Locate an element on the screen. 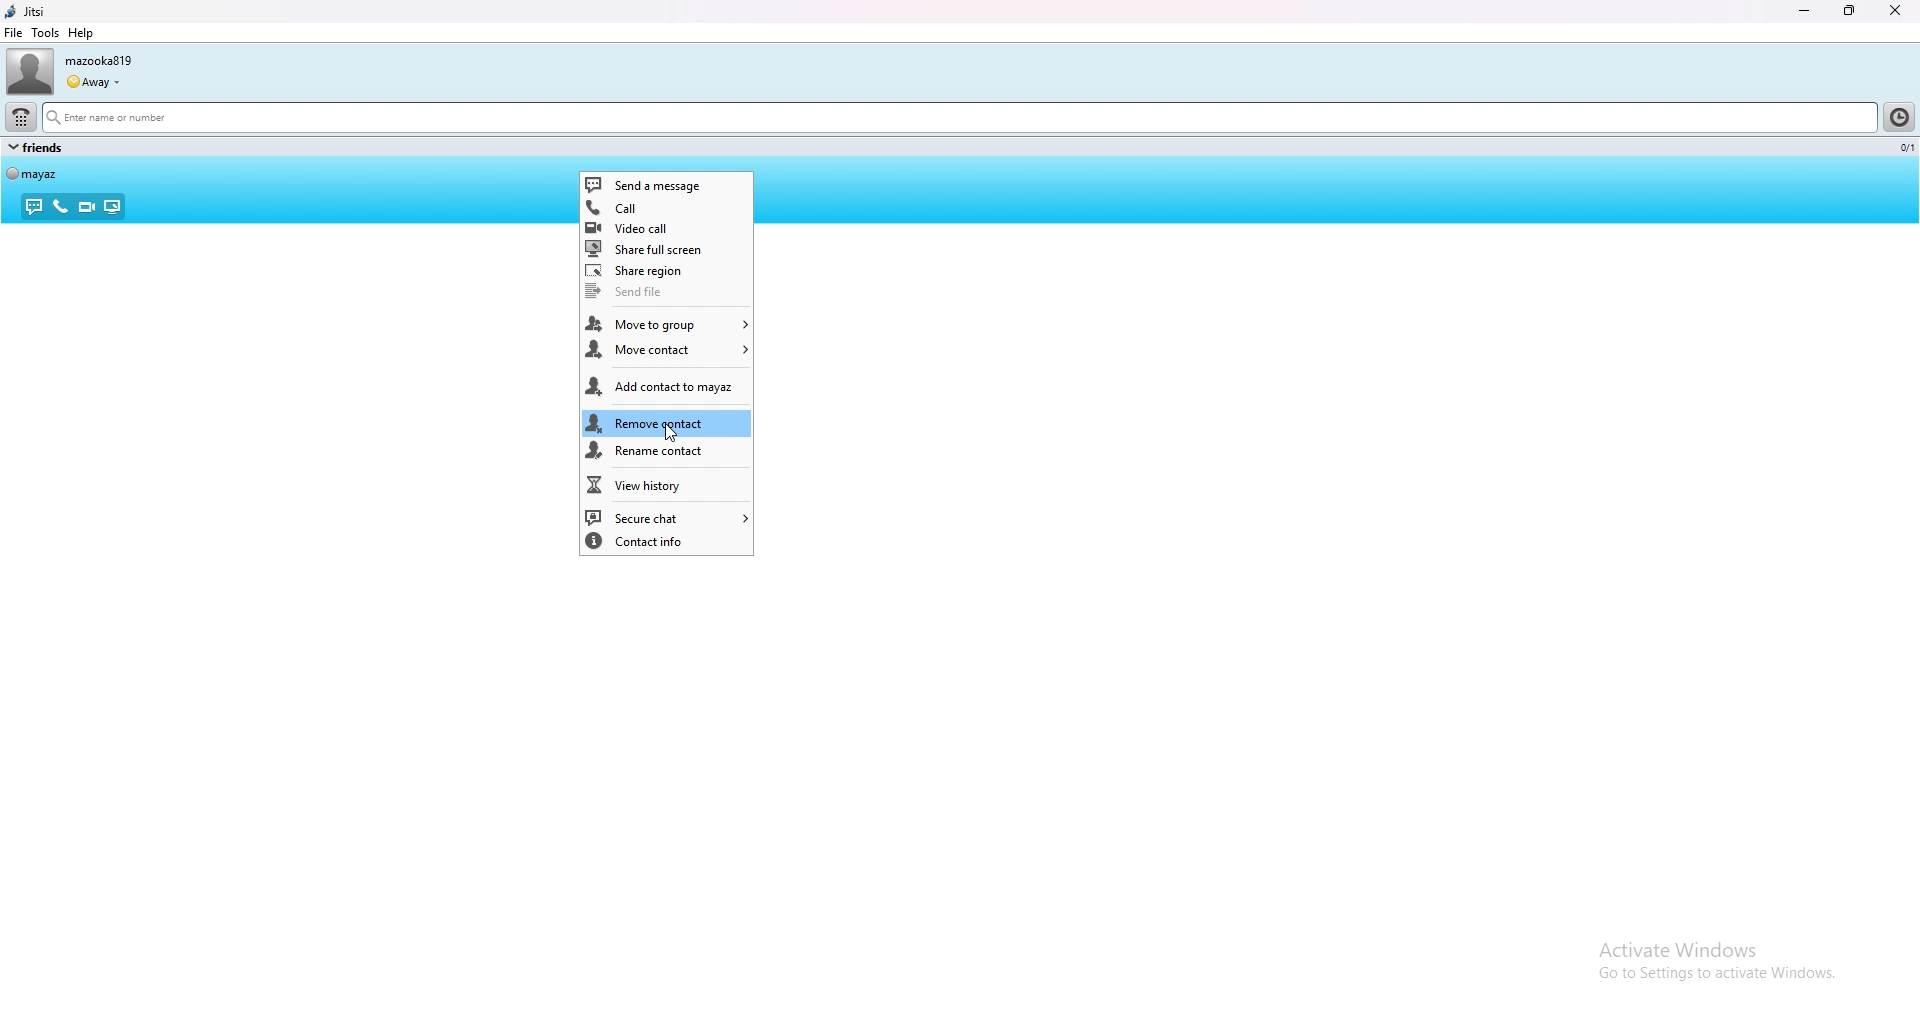  share desktop is located at coordinates (111, 207).